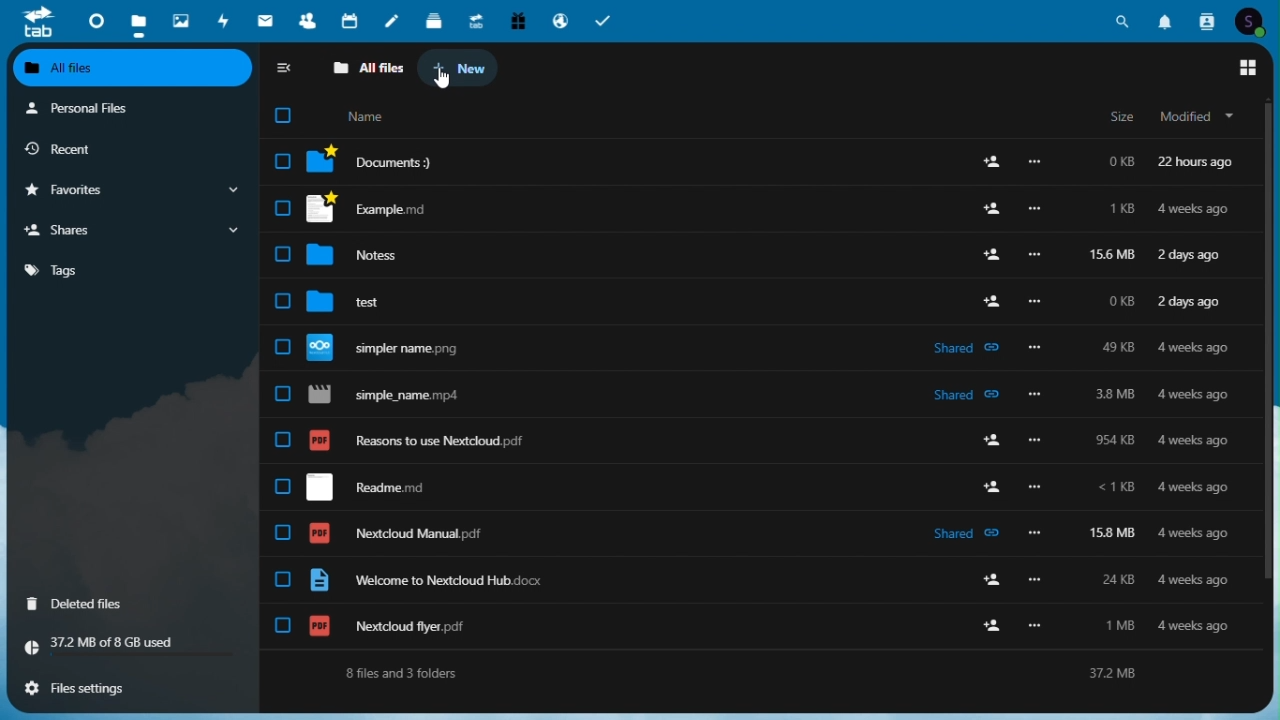 The image size is (1280, 720). I want to click on modified, so click(1199, 118).